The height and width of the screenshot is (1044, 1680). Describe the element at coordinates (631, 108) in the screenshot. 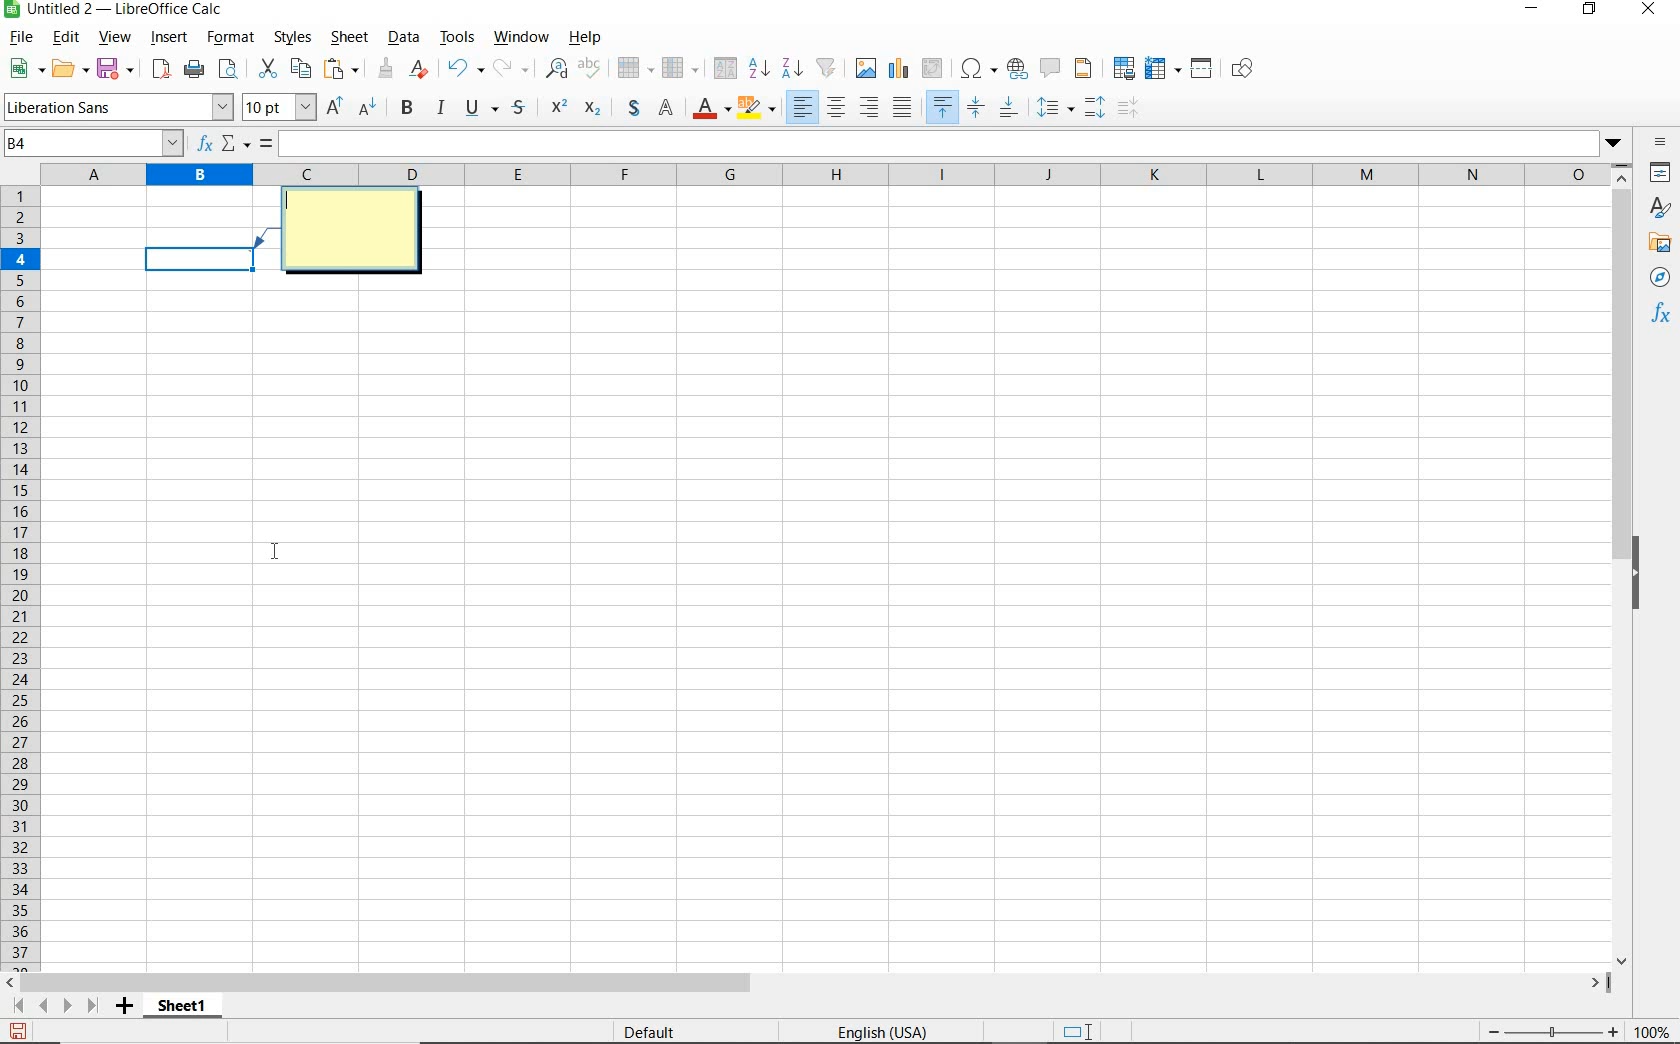

I see `special mathematical symbol` at that location.